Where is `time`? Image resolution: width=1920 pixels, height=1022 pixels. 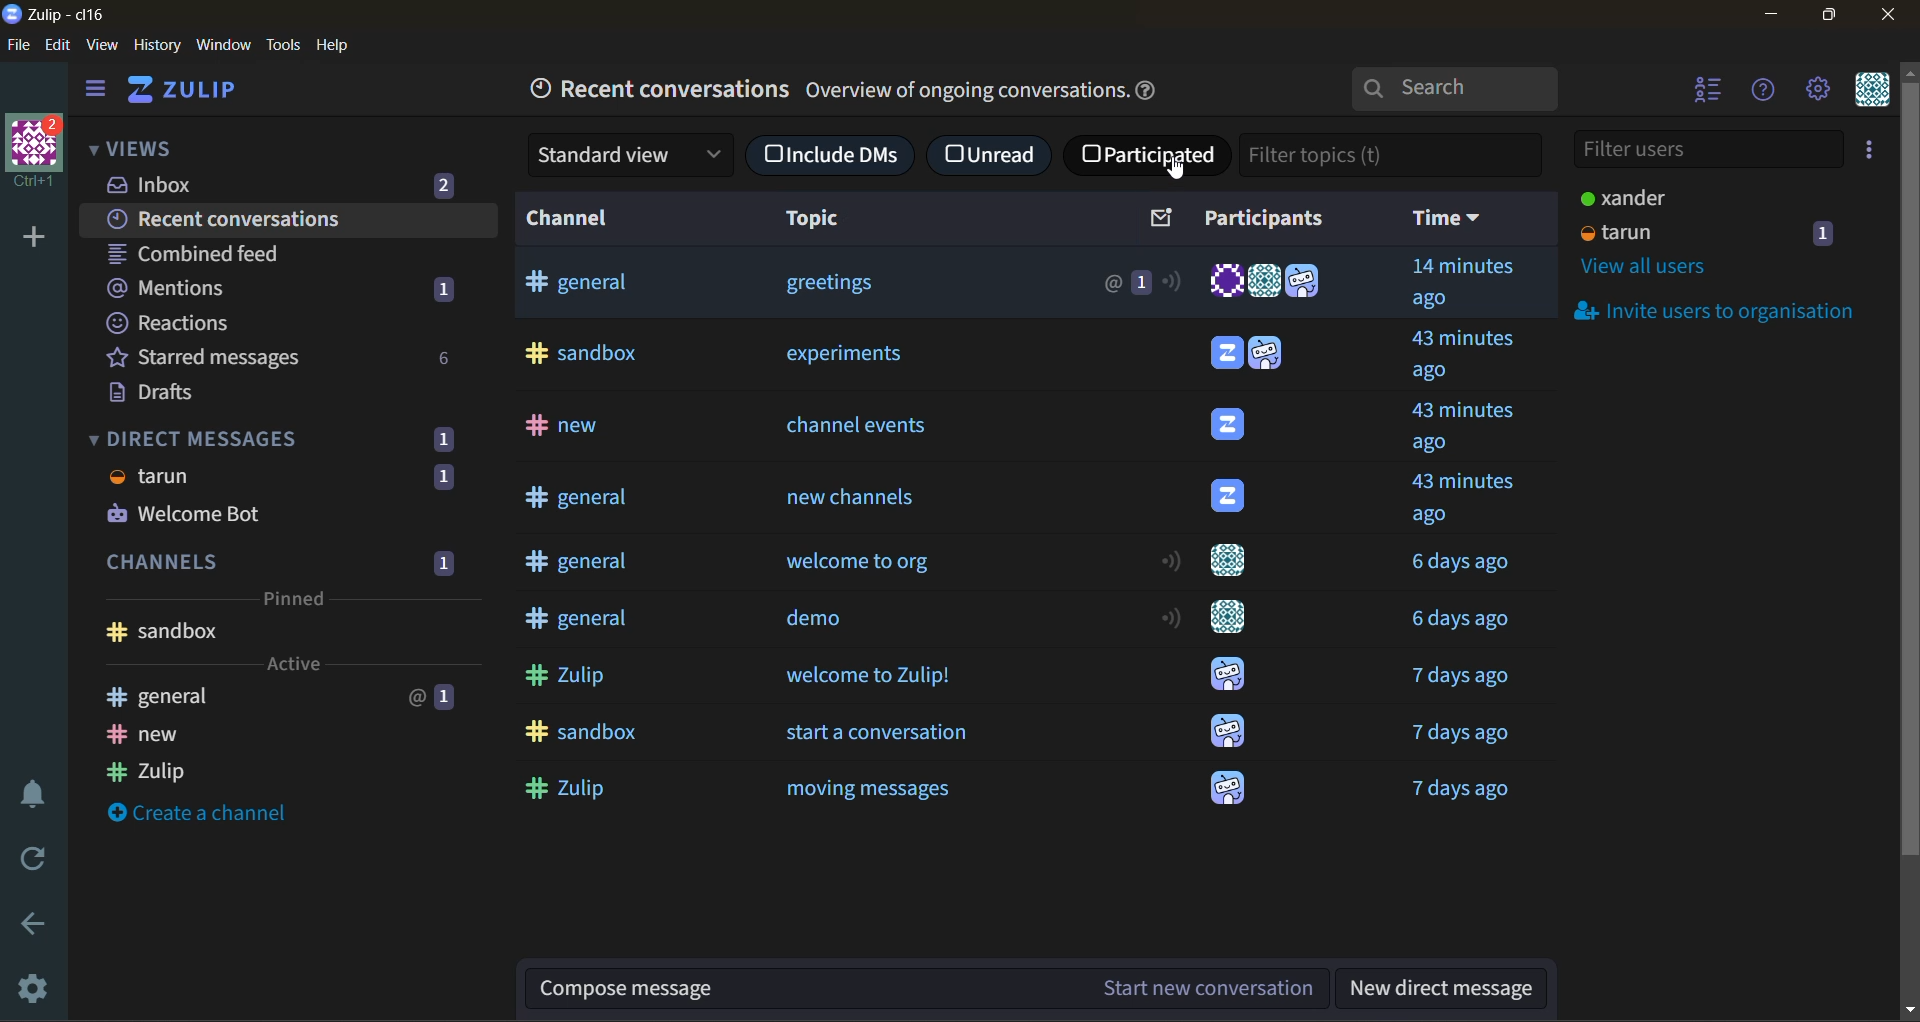
time is located at coordinates (1465, 732).